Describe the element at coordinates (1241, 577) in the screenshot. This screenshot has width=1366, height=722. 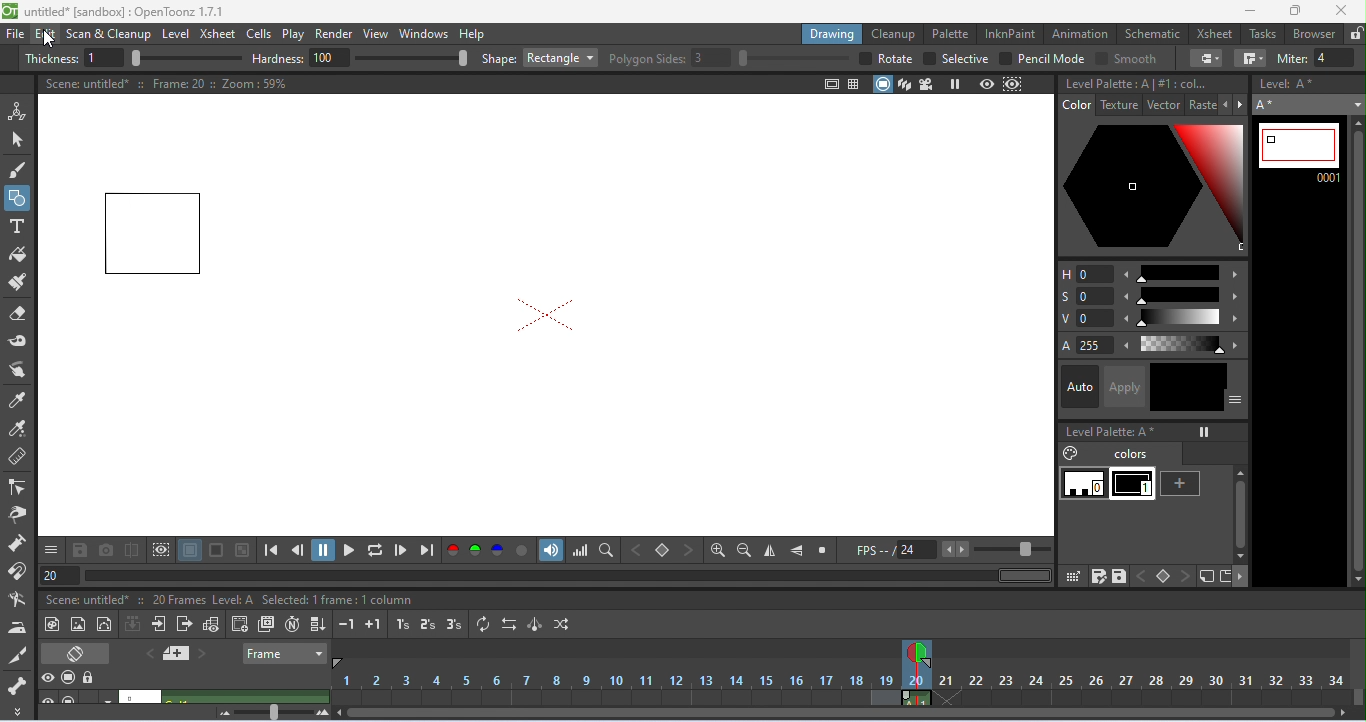
I see `more options` at that location.